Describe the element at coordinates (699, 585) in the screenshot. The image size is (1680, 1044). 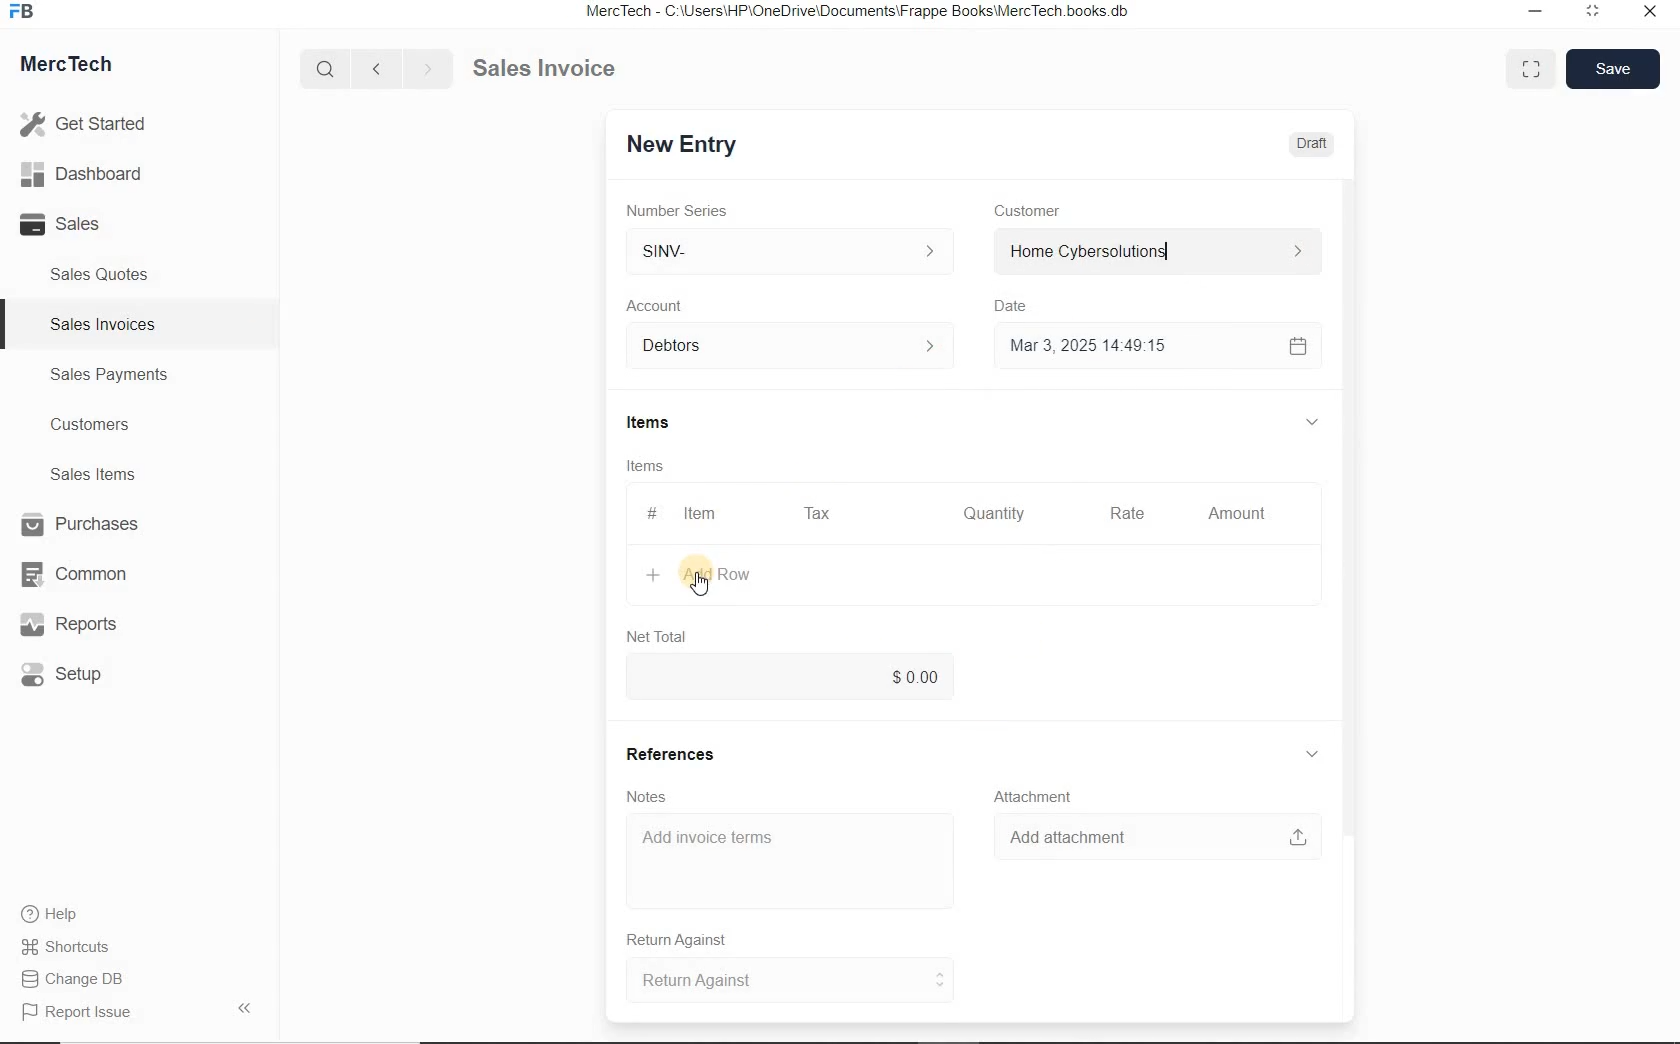
I see `cursor` at that location.